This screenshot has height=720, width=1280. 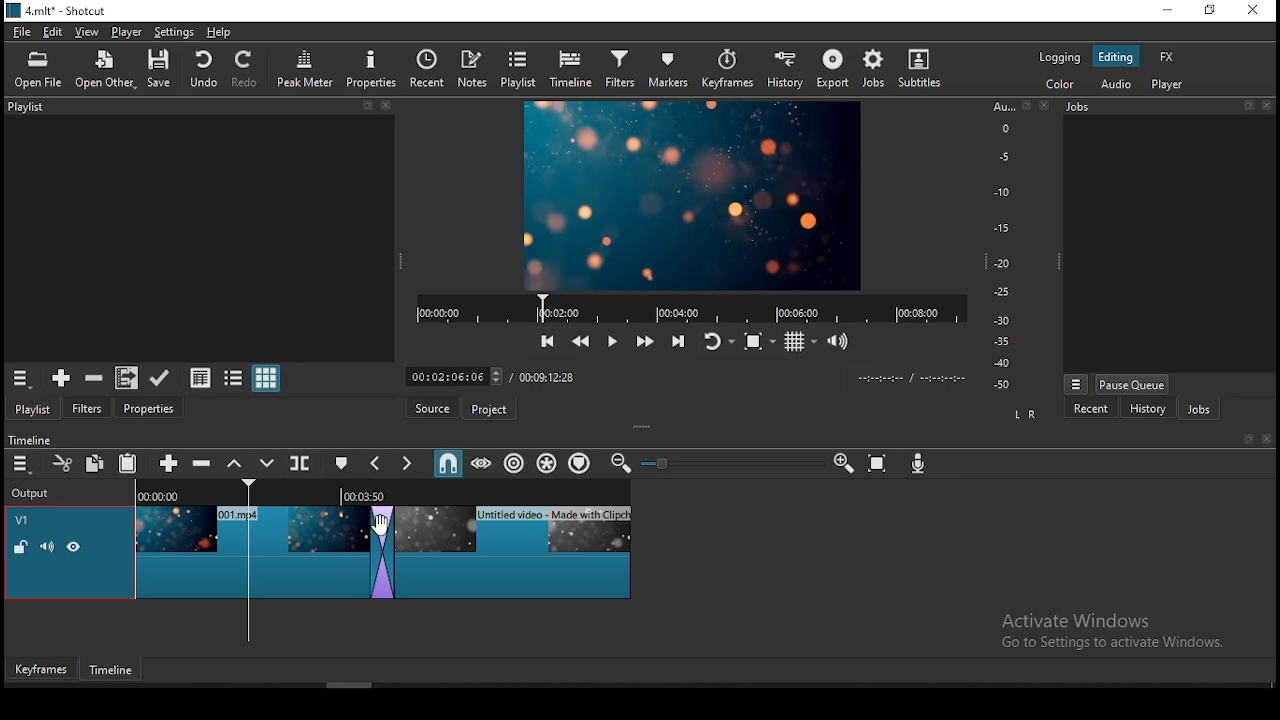 What do you see at coordinates (22, 31) in the screenshot?
I see `file` at bounding box center [22, 31].